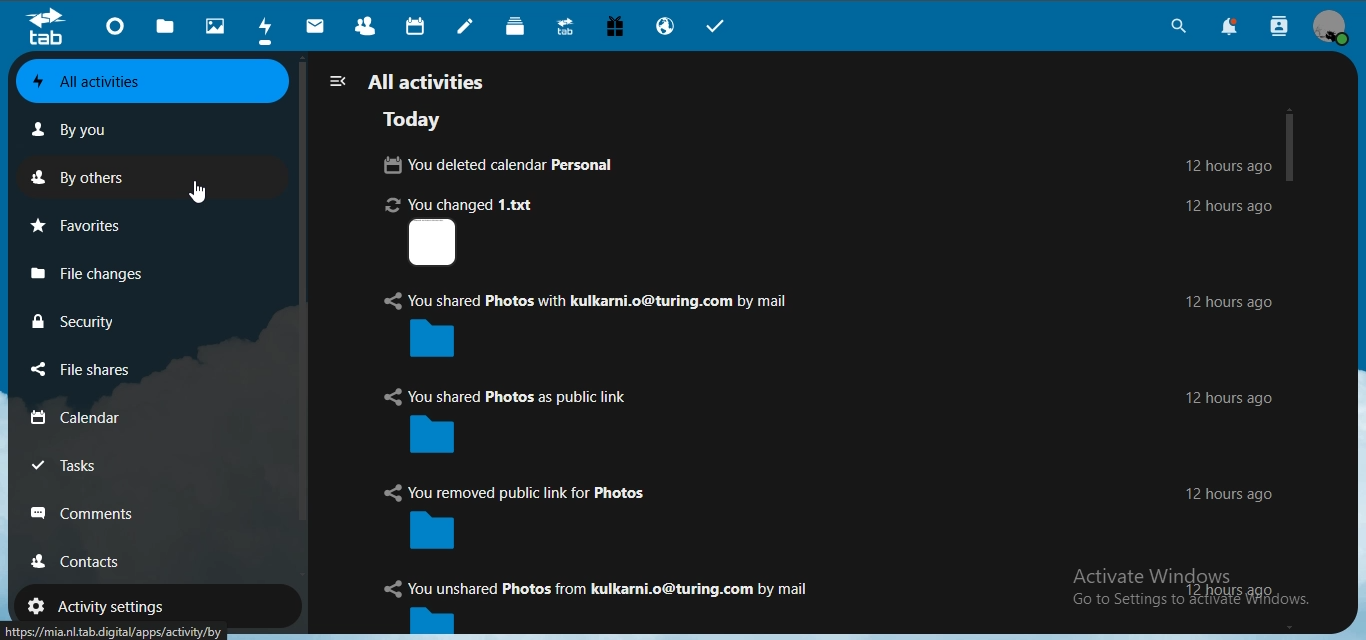  I want to click on tab, so click(45, 27).